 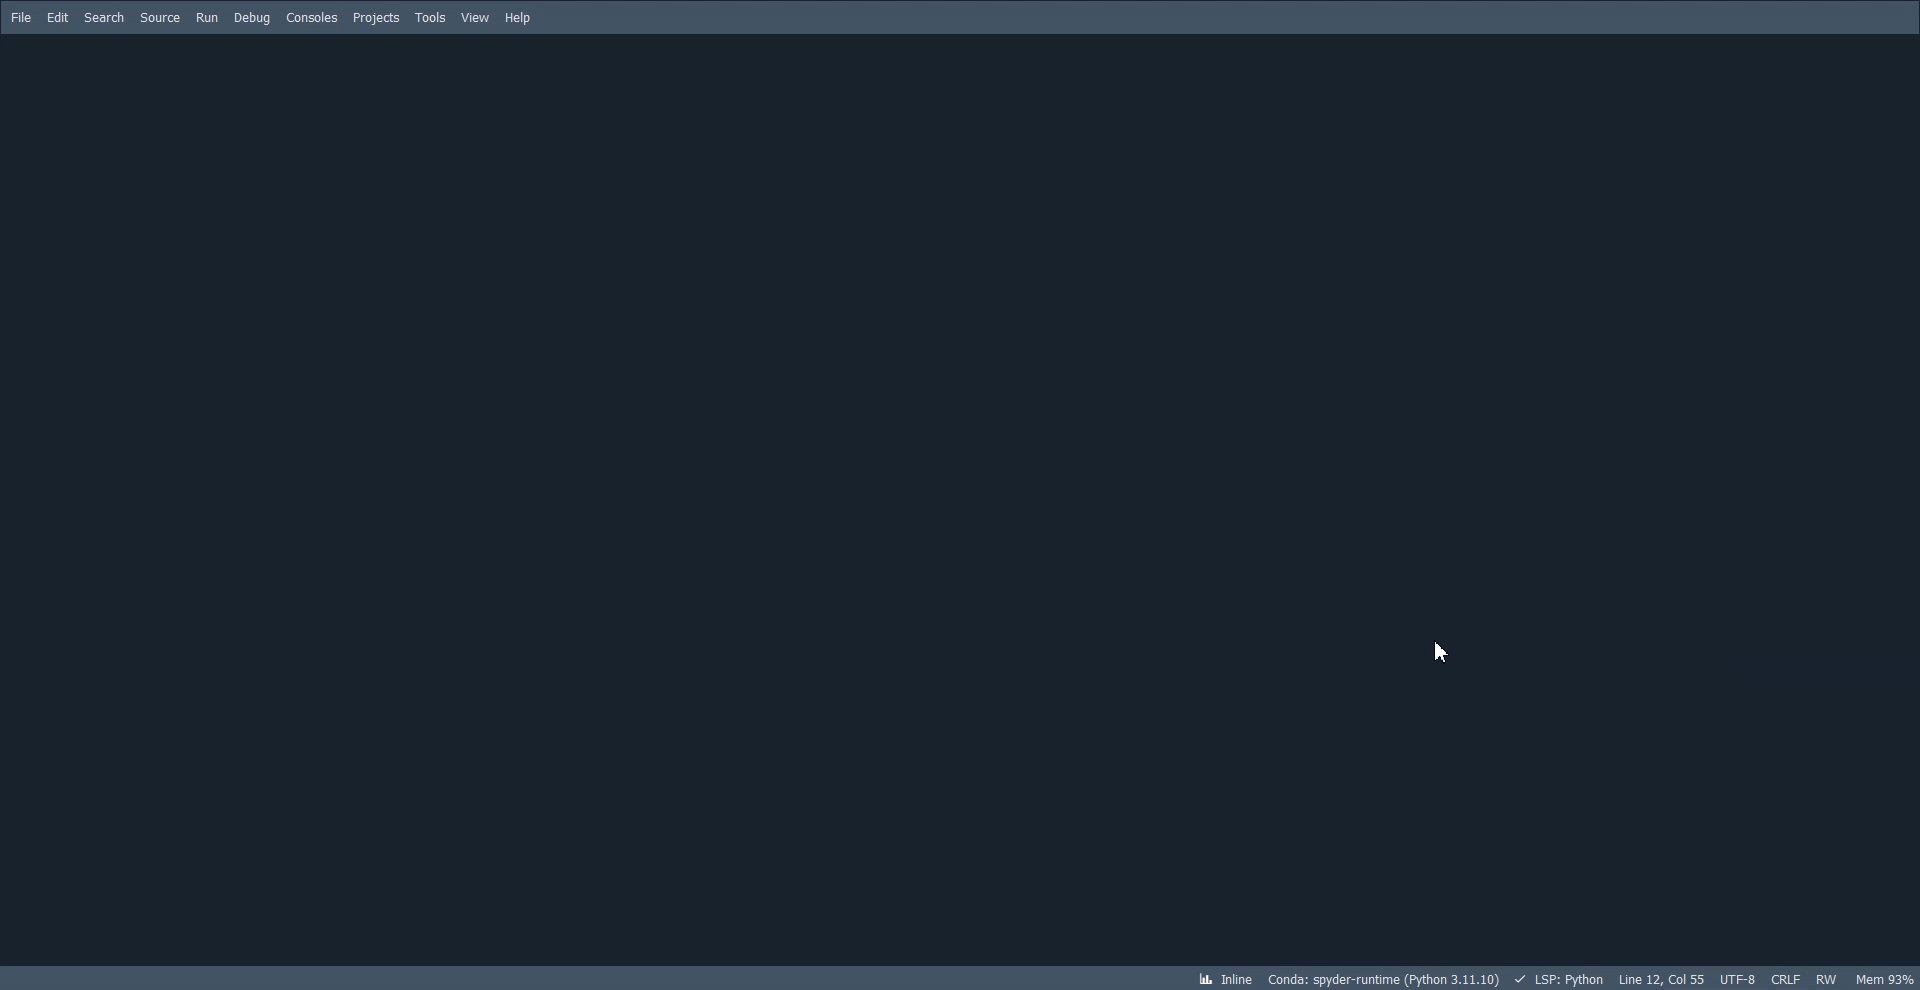 What do you see at coordinates (160, 18) in the screenshot?
I see `Source` at bounding box center [160, 18].